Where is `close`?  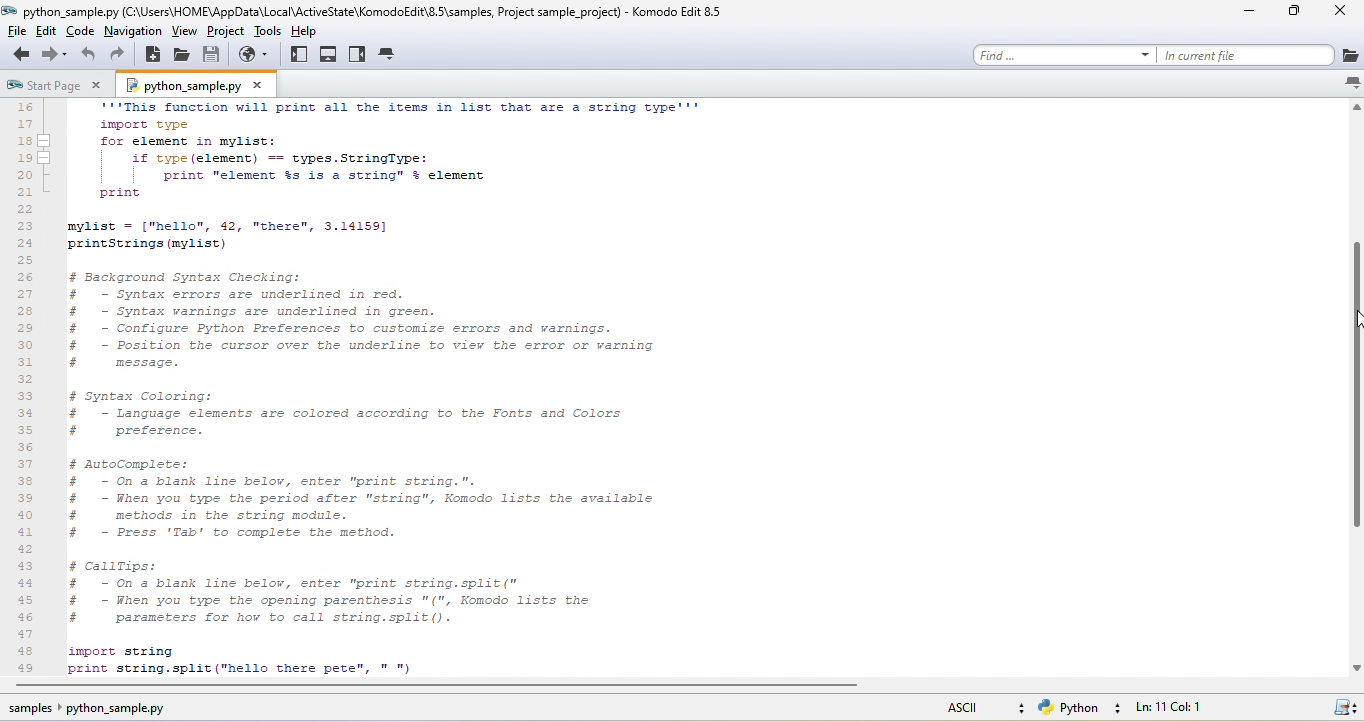 close is located at coordinates (1344, 13).